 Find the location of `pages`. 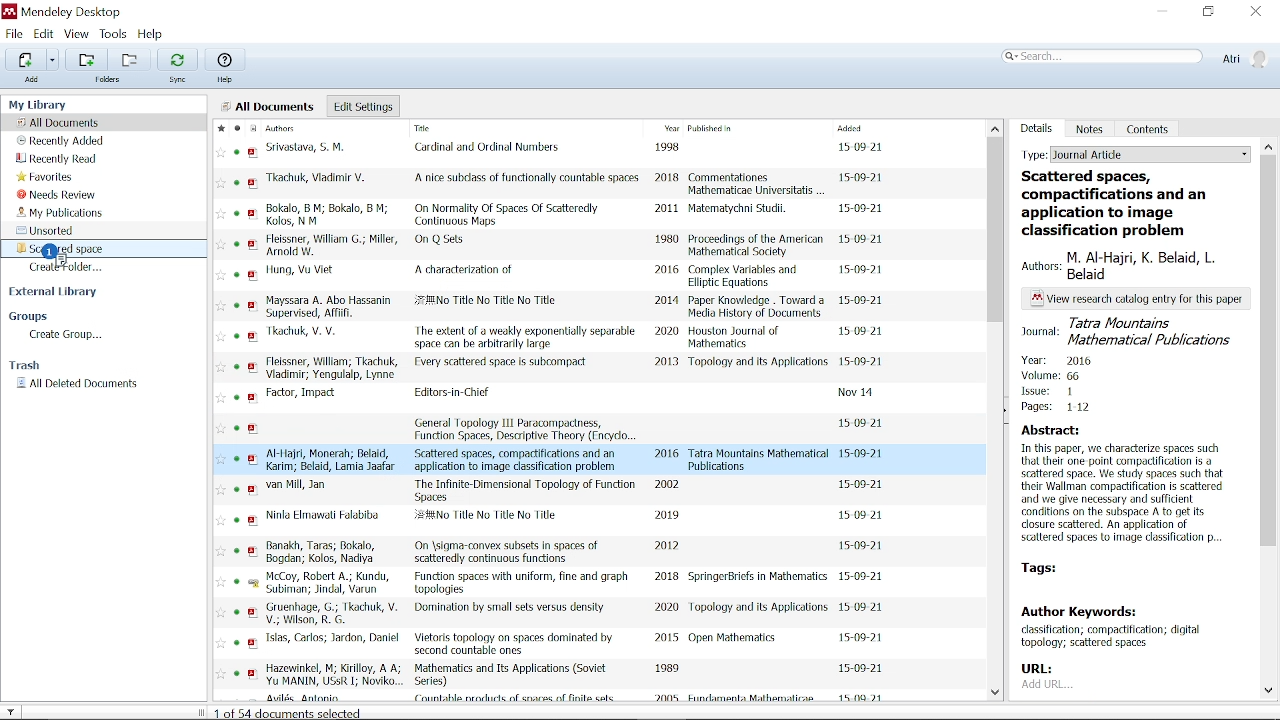

pages is located at coordinates (1060, 411).